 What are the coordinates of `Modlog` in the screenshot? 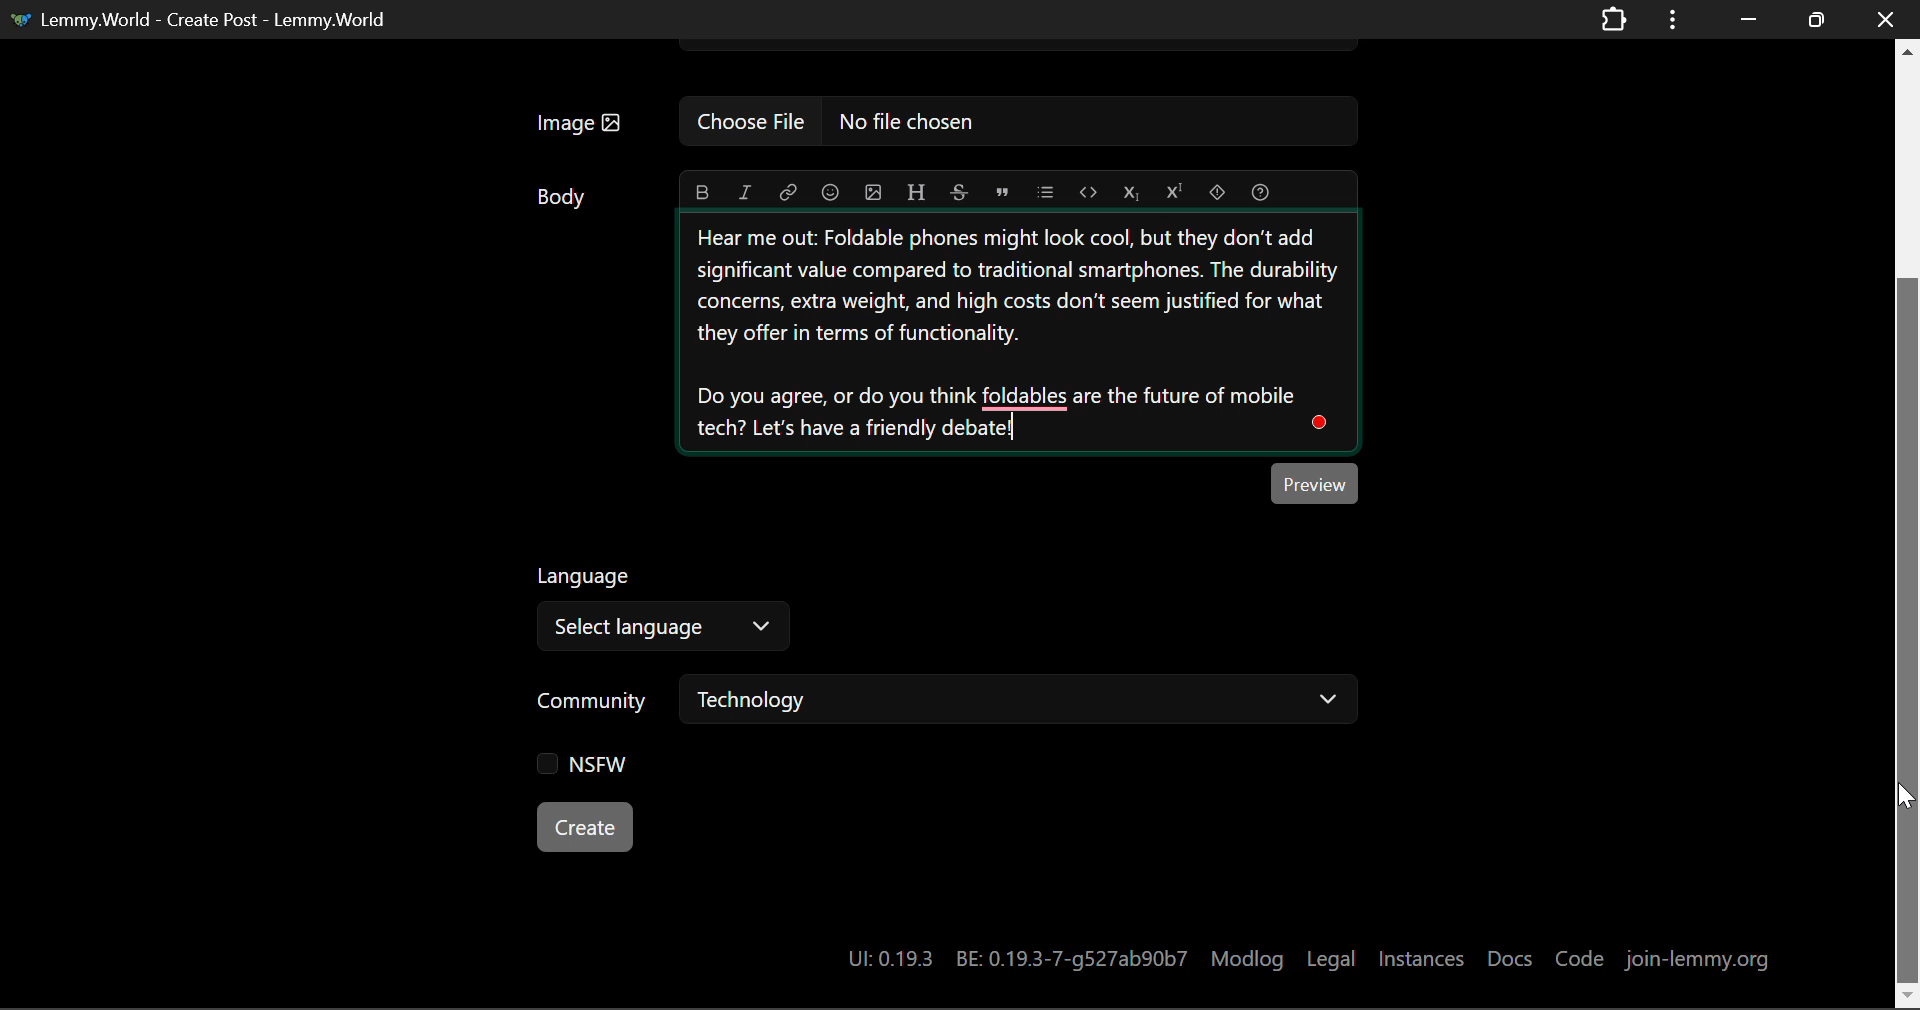 It's located at (1247, 957).